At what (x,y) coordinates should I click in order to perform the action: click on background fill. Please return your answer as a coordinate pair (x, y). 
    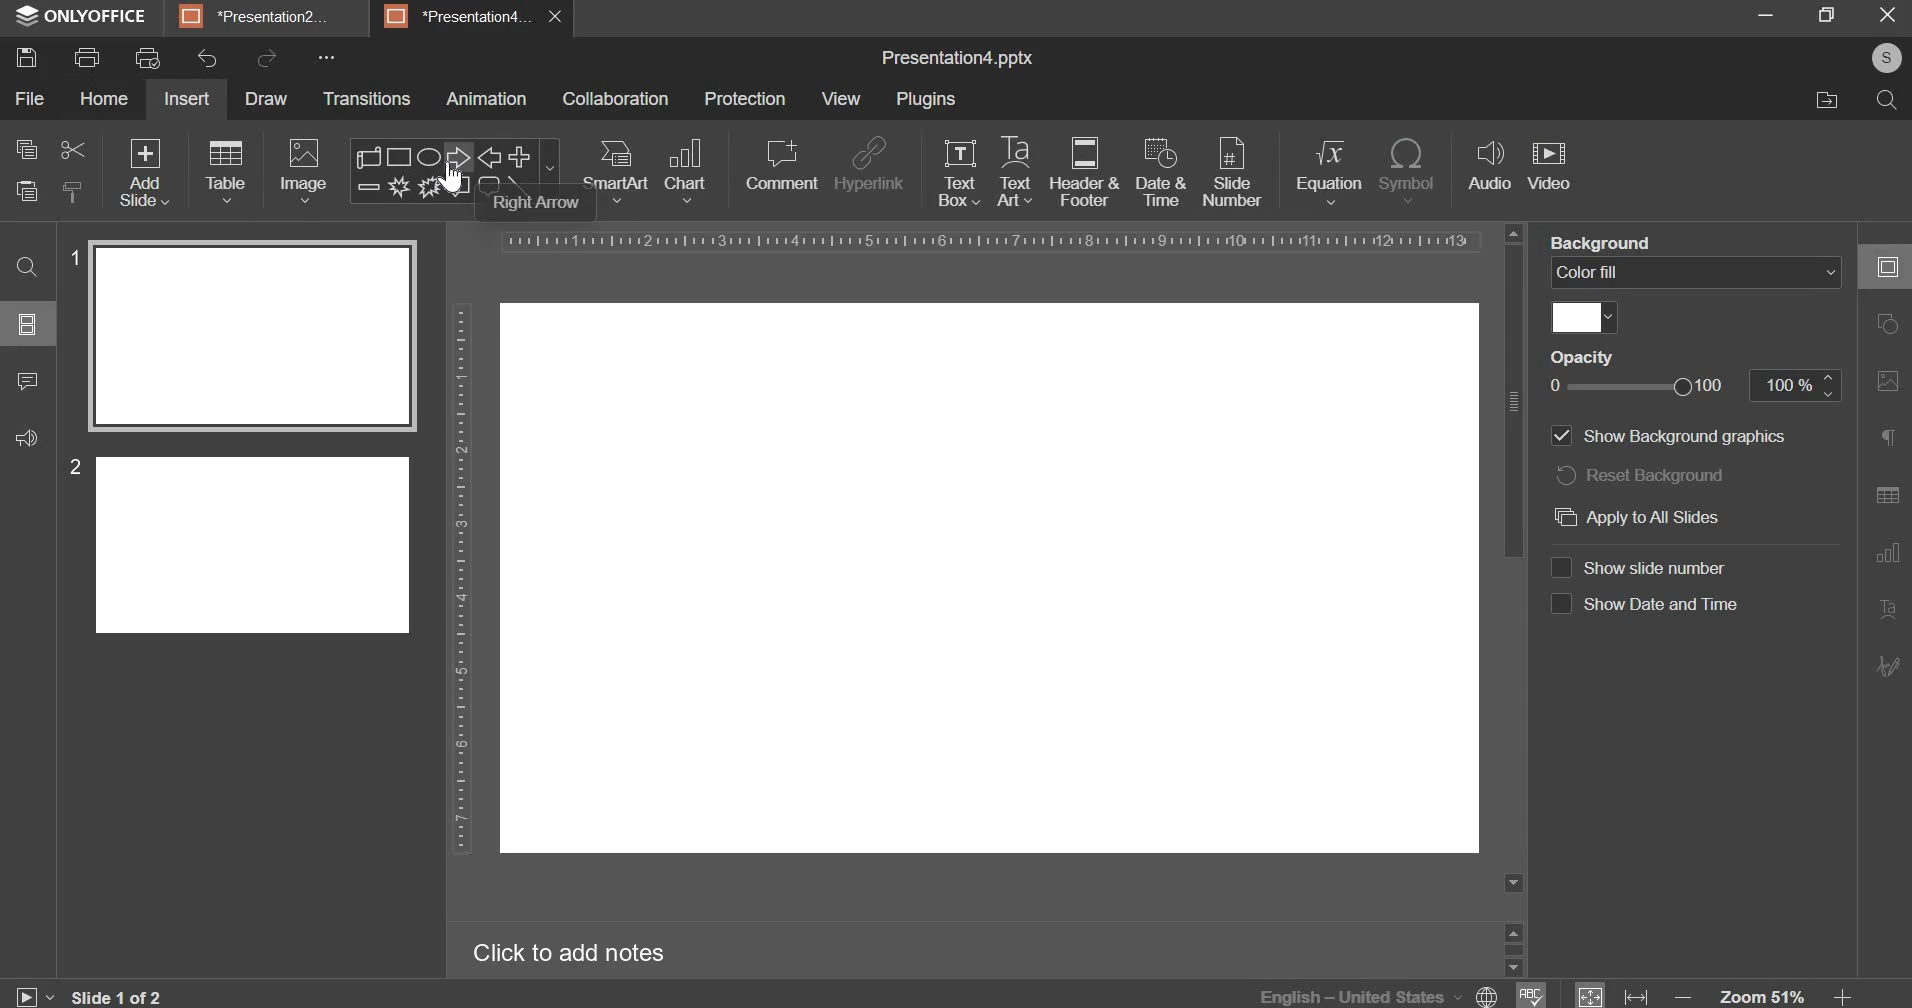
    Looking at the image, I should click on (1698, 271).